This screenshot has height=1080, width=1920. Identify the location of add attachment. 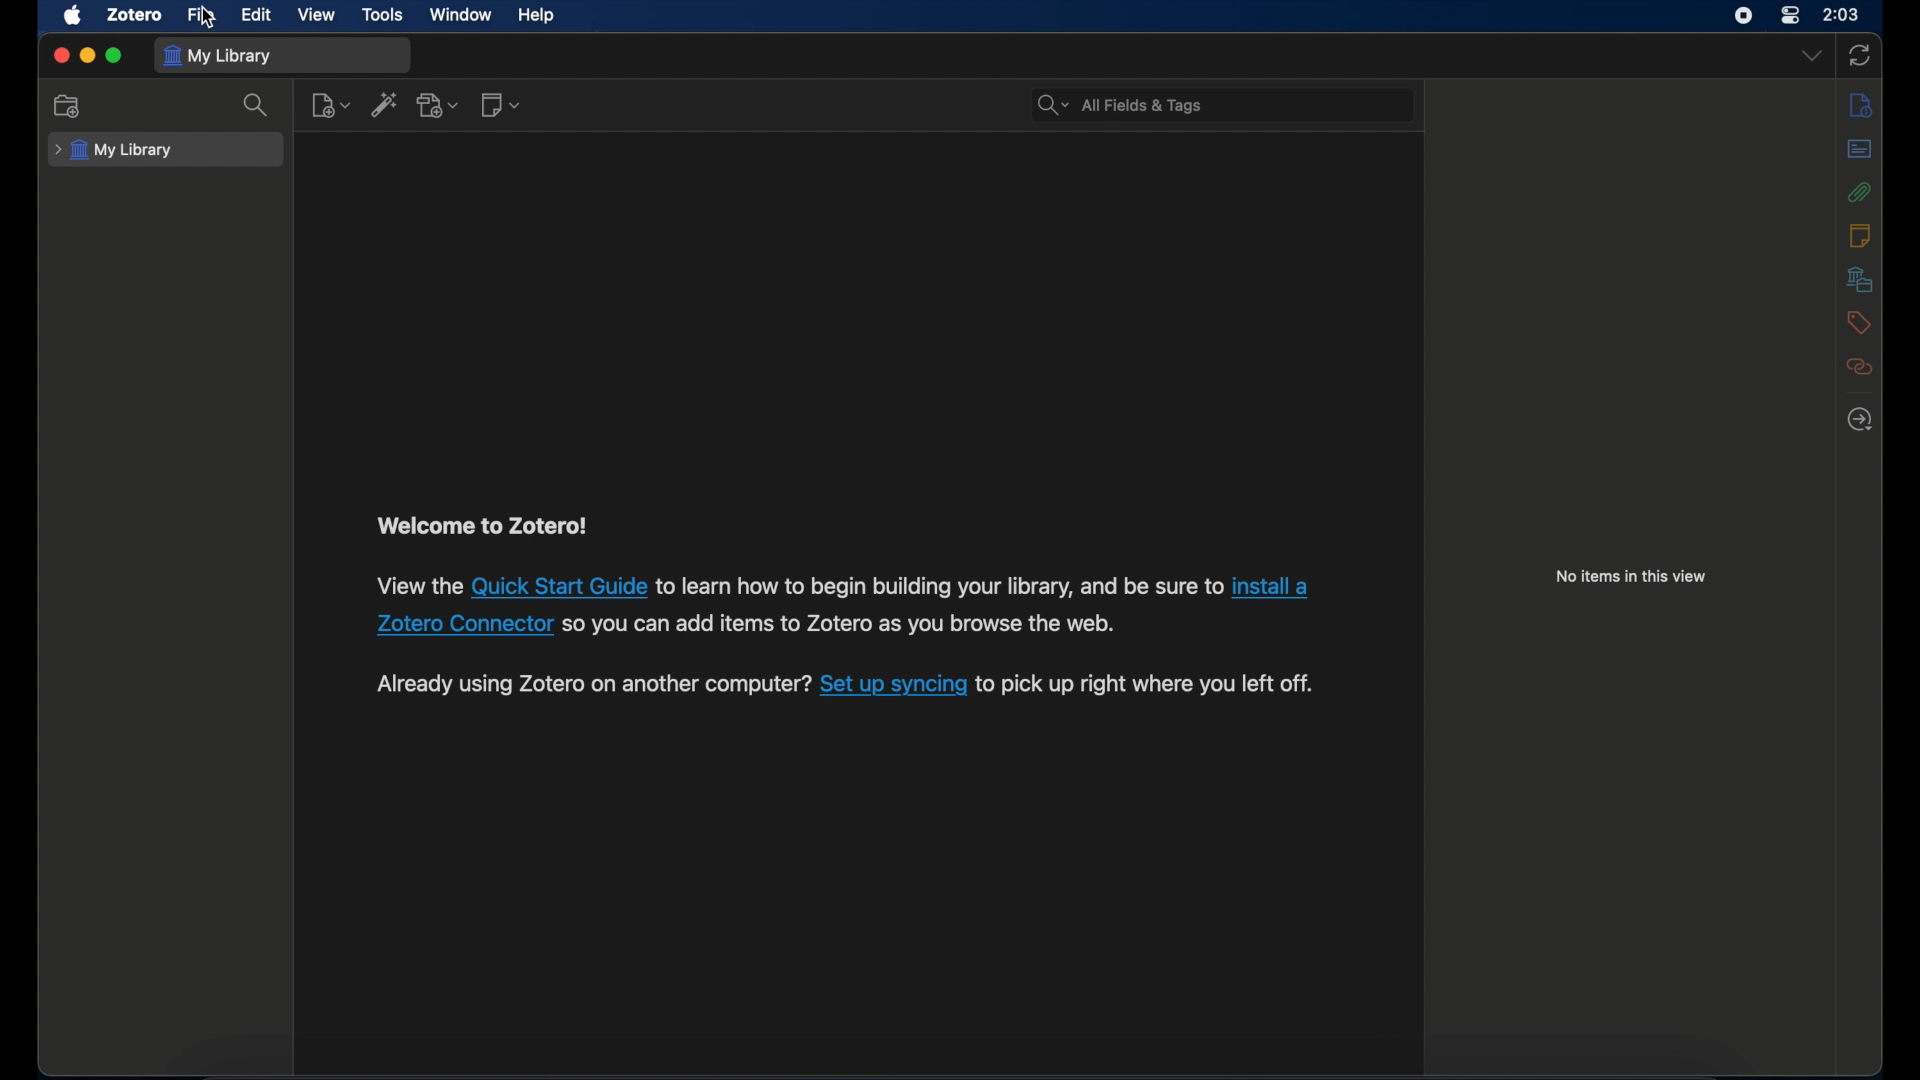
(440, 105).